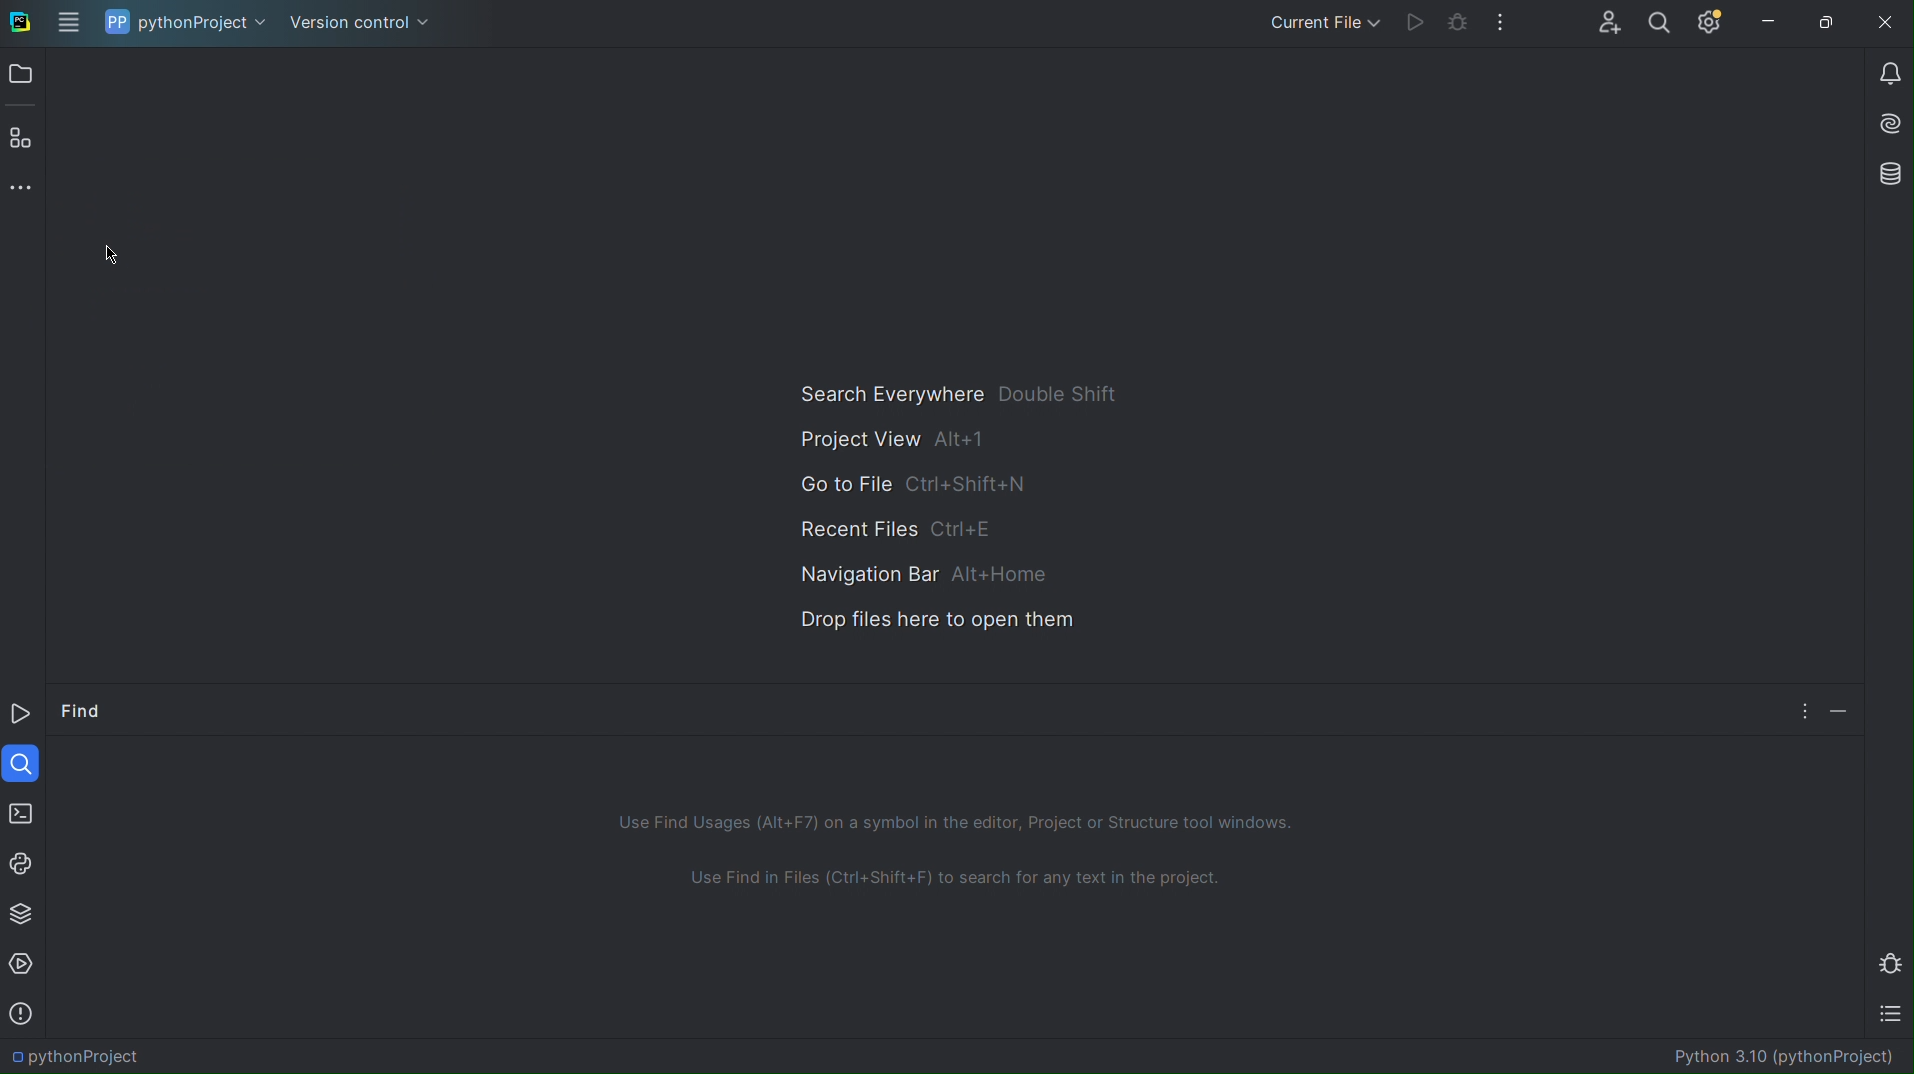  What do you see at coordinates (1837, 709) in the screenshot?
I see `Minimize` at bounding box center [1837, 709].